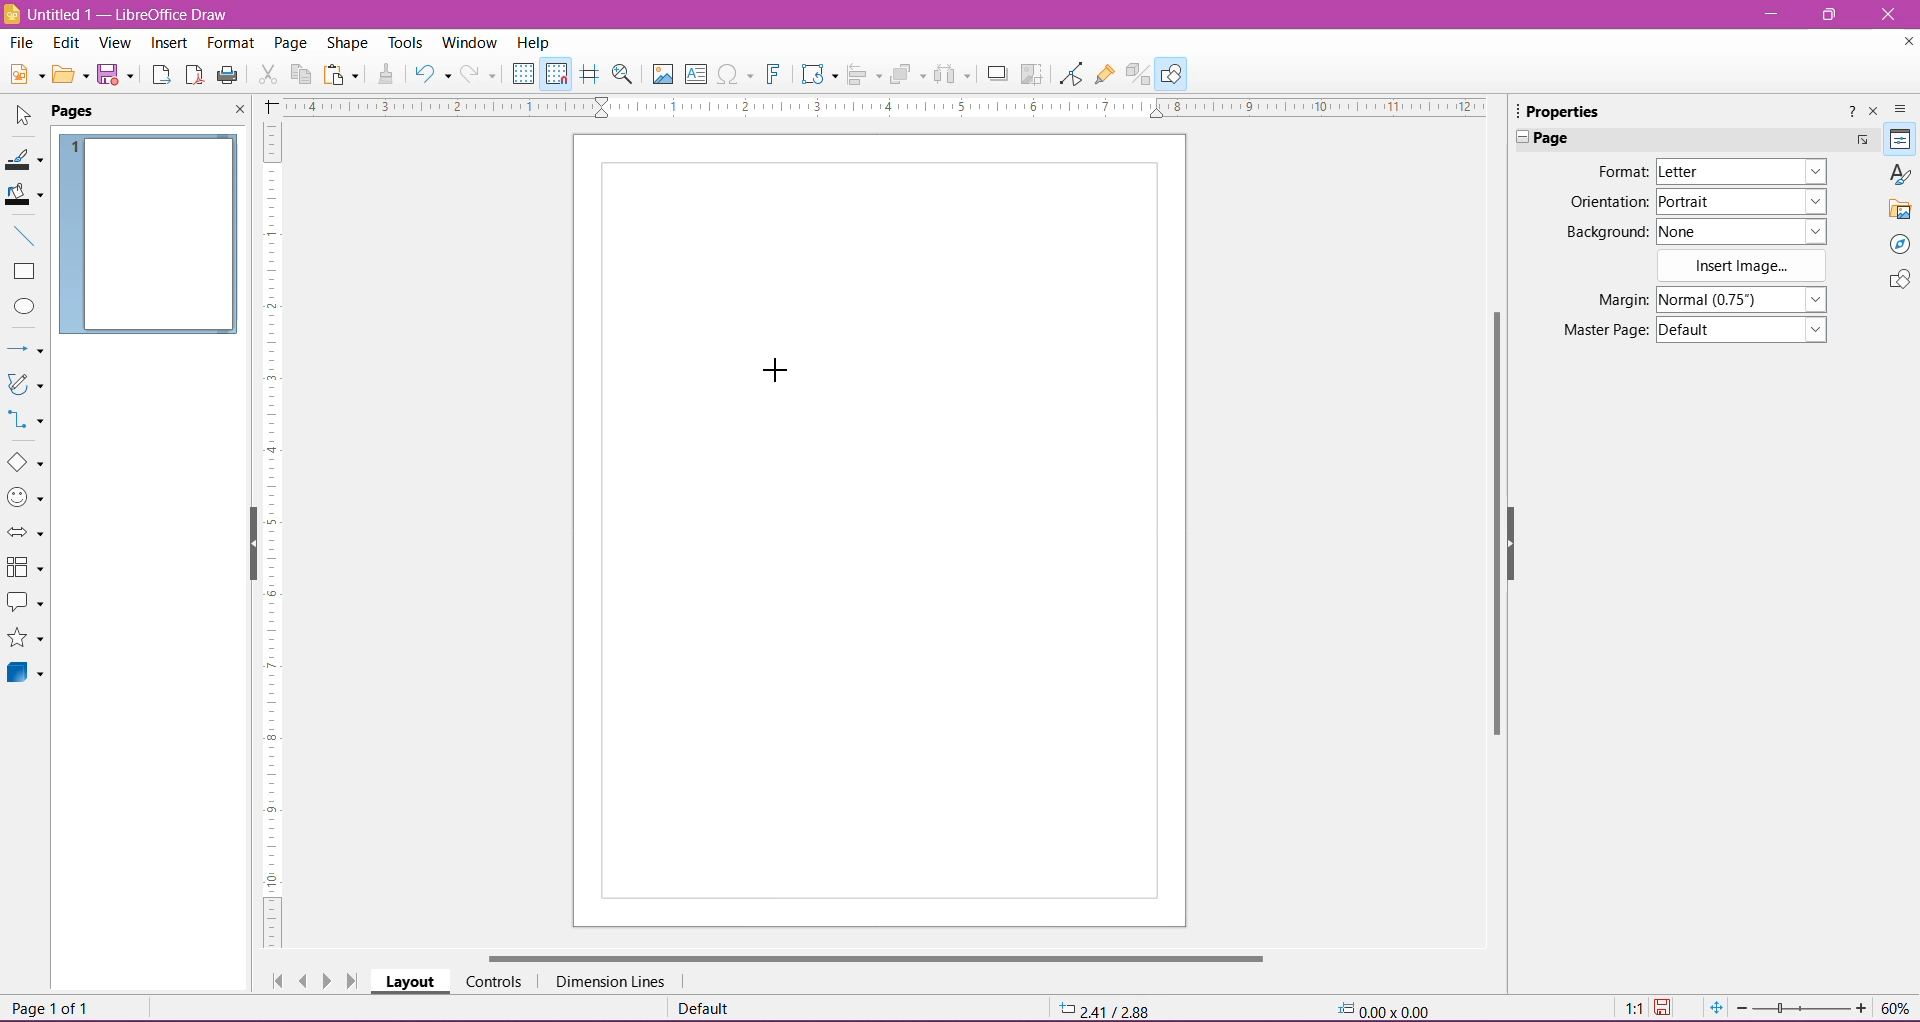  Describe the element at coordinates (523, 74) in the screenshot. I see `Display Grid` at that location.